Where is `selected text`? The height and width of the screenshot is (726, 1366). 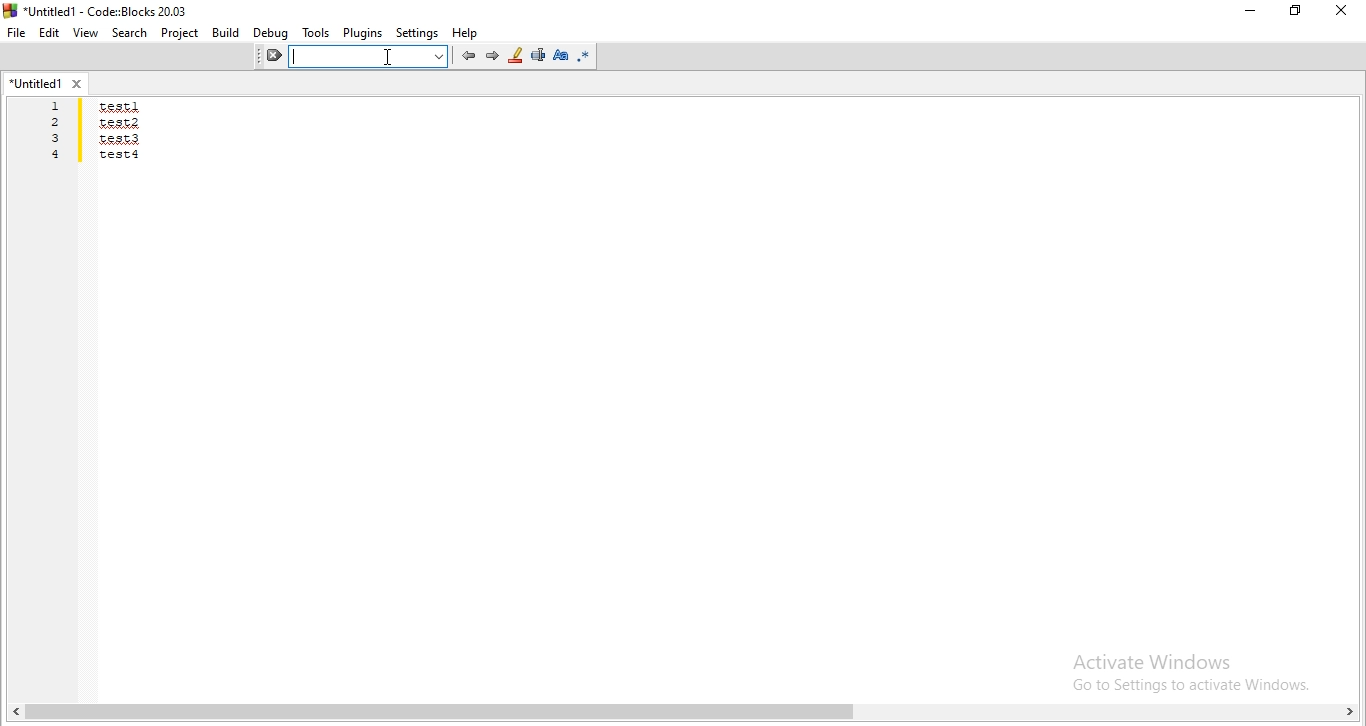
selected text is located at coordinates (538, 57).